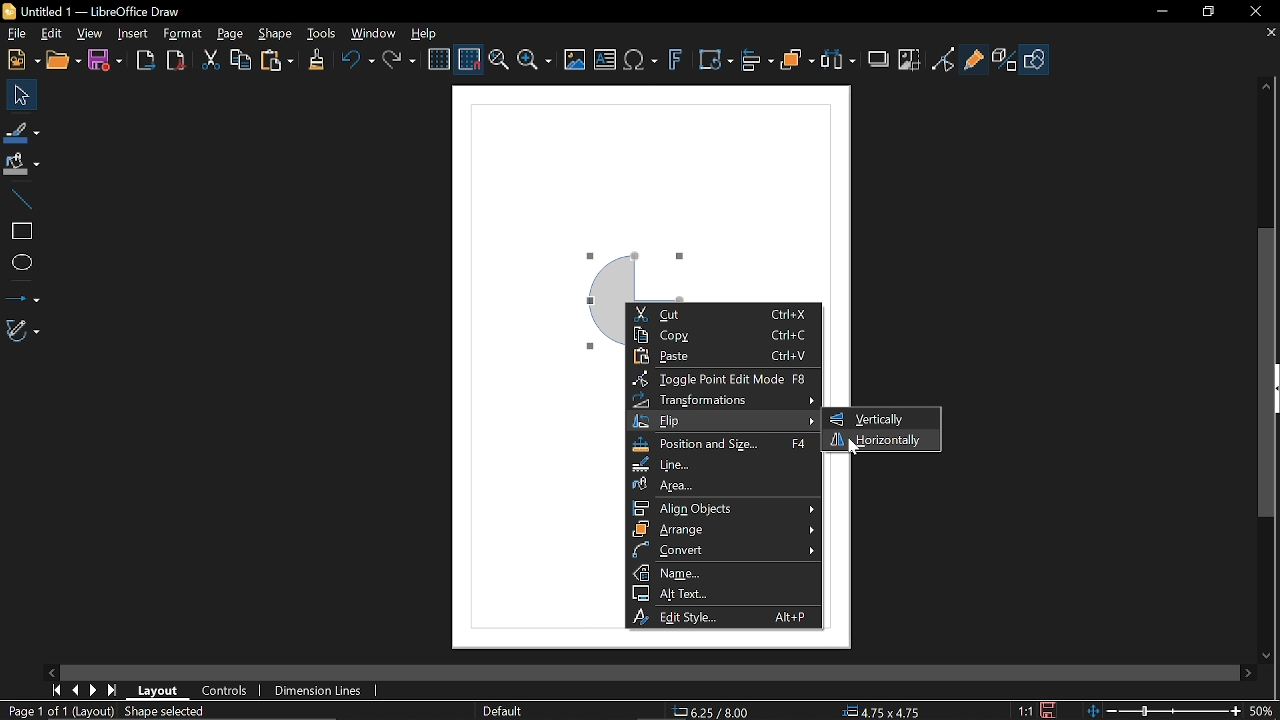 This screenshot has height=720, width=1280. Describe the element at coordinates (11, 12) in the screenshot. I see `LibreOffice Logo` at that location.